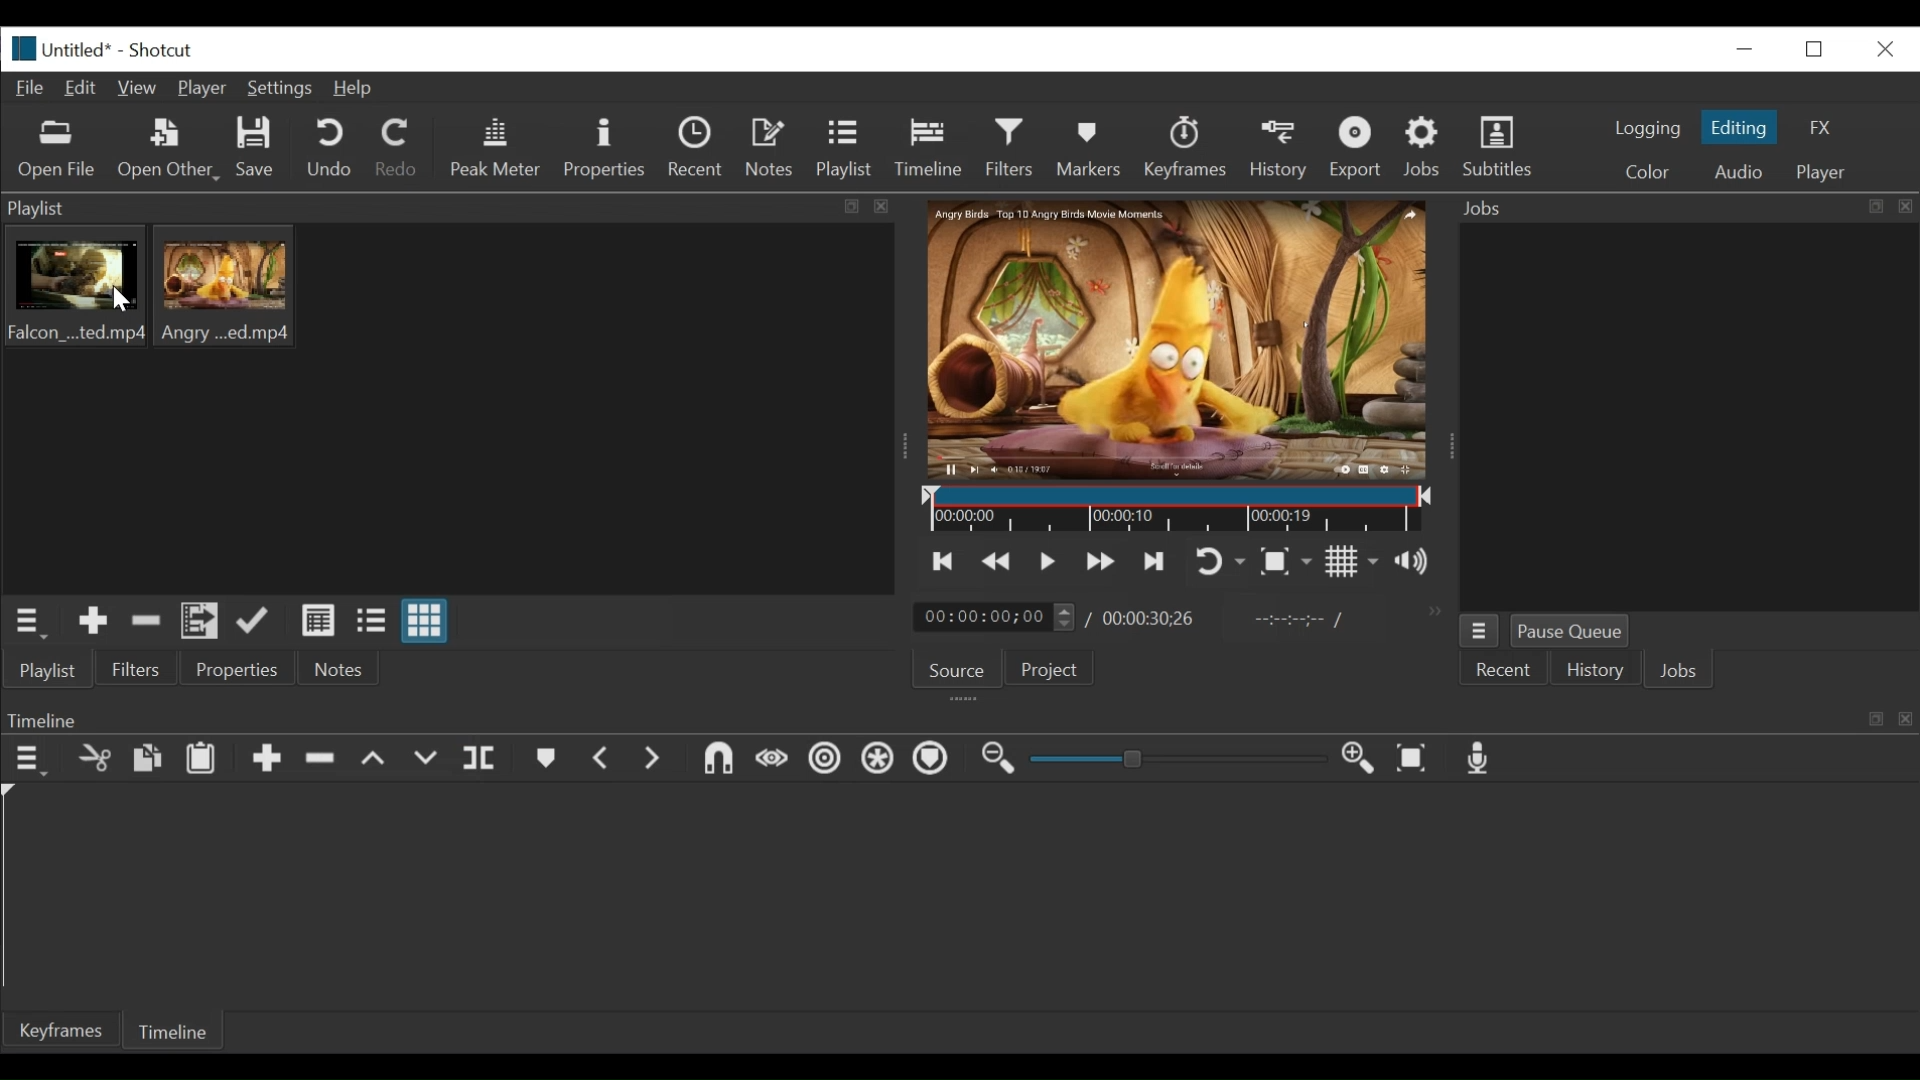  What do you see at coordinates (1361, 760) in the screenshot?
I see `Zoom in` at bounding box center [1361, 760].